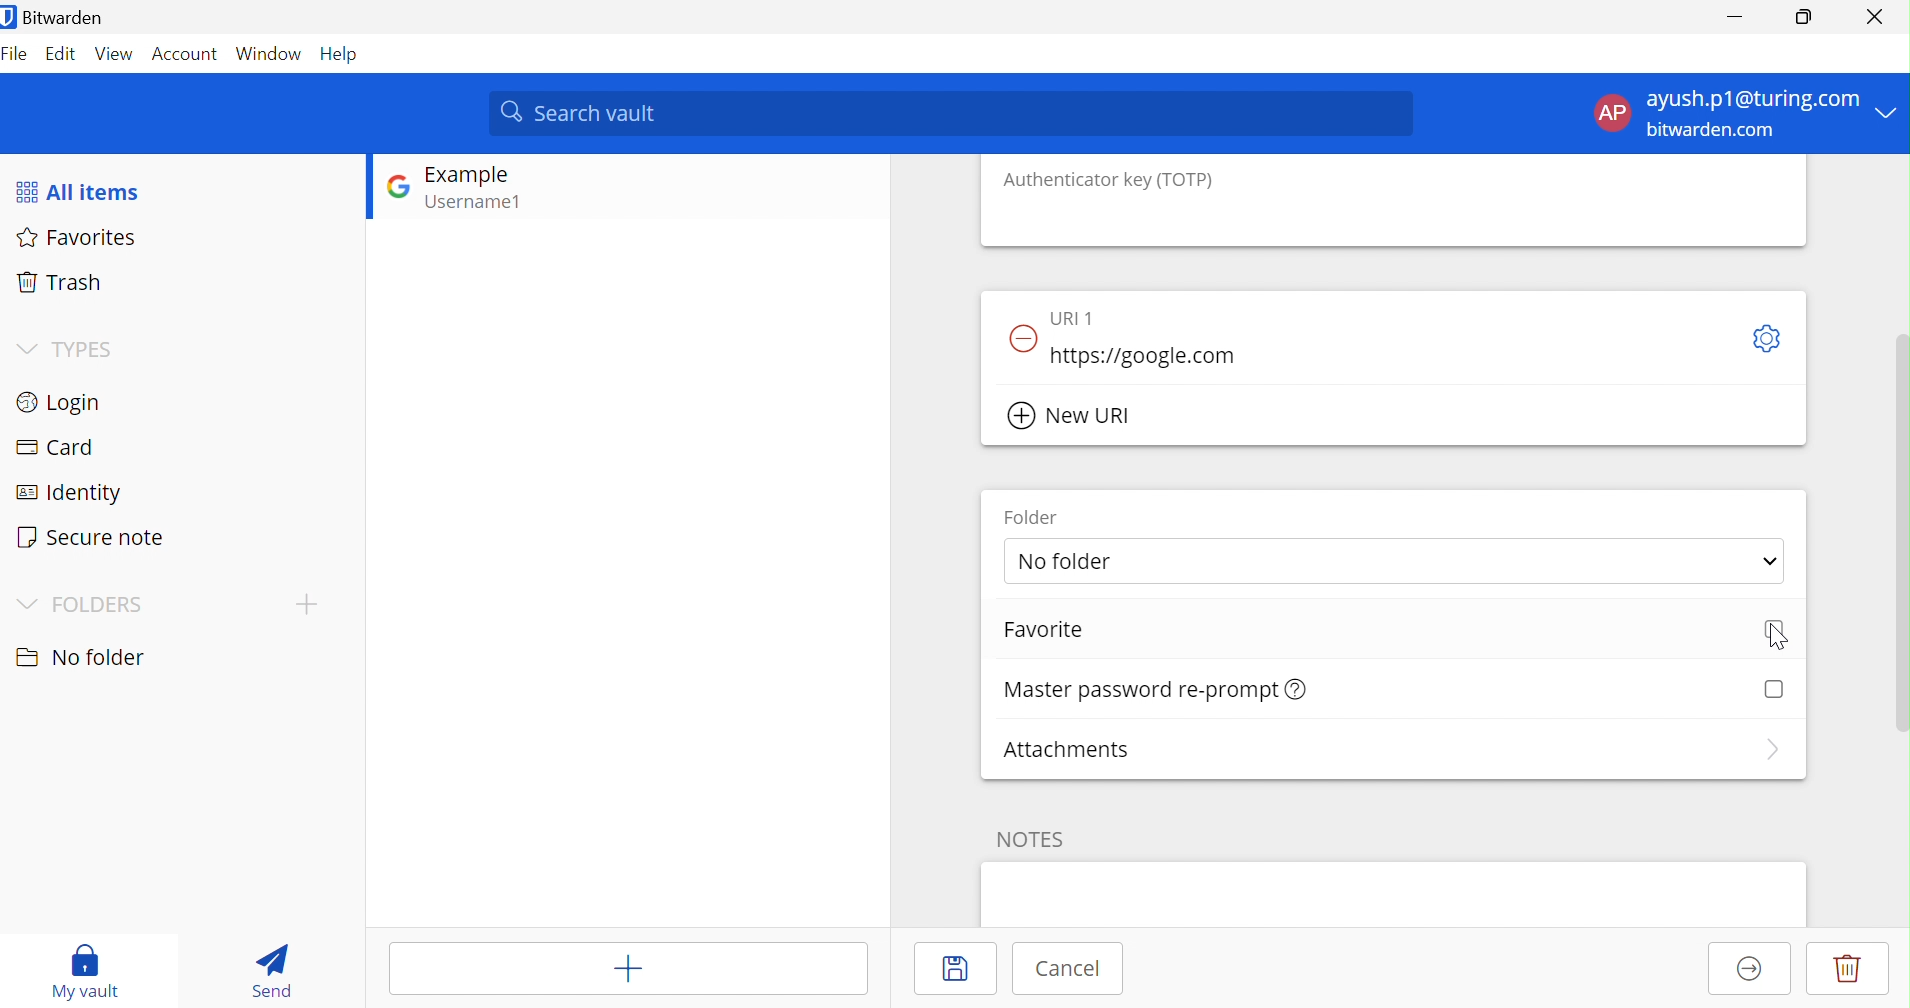  What do you see at coordinates (269, 53) in the screenshot?
I see `Window` at bounding box center [269, 53].